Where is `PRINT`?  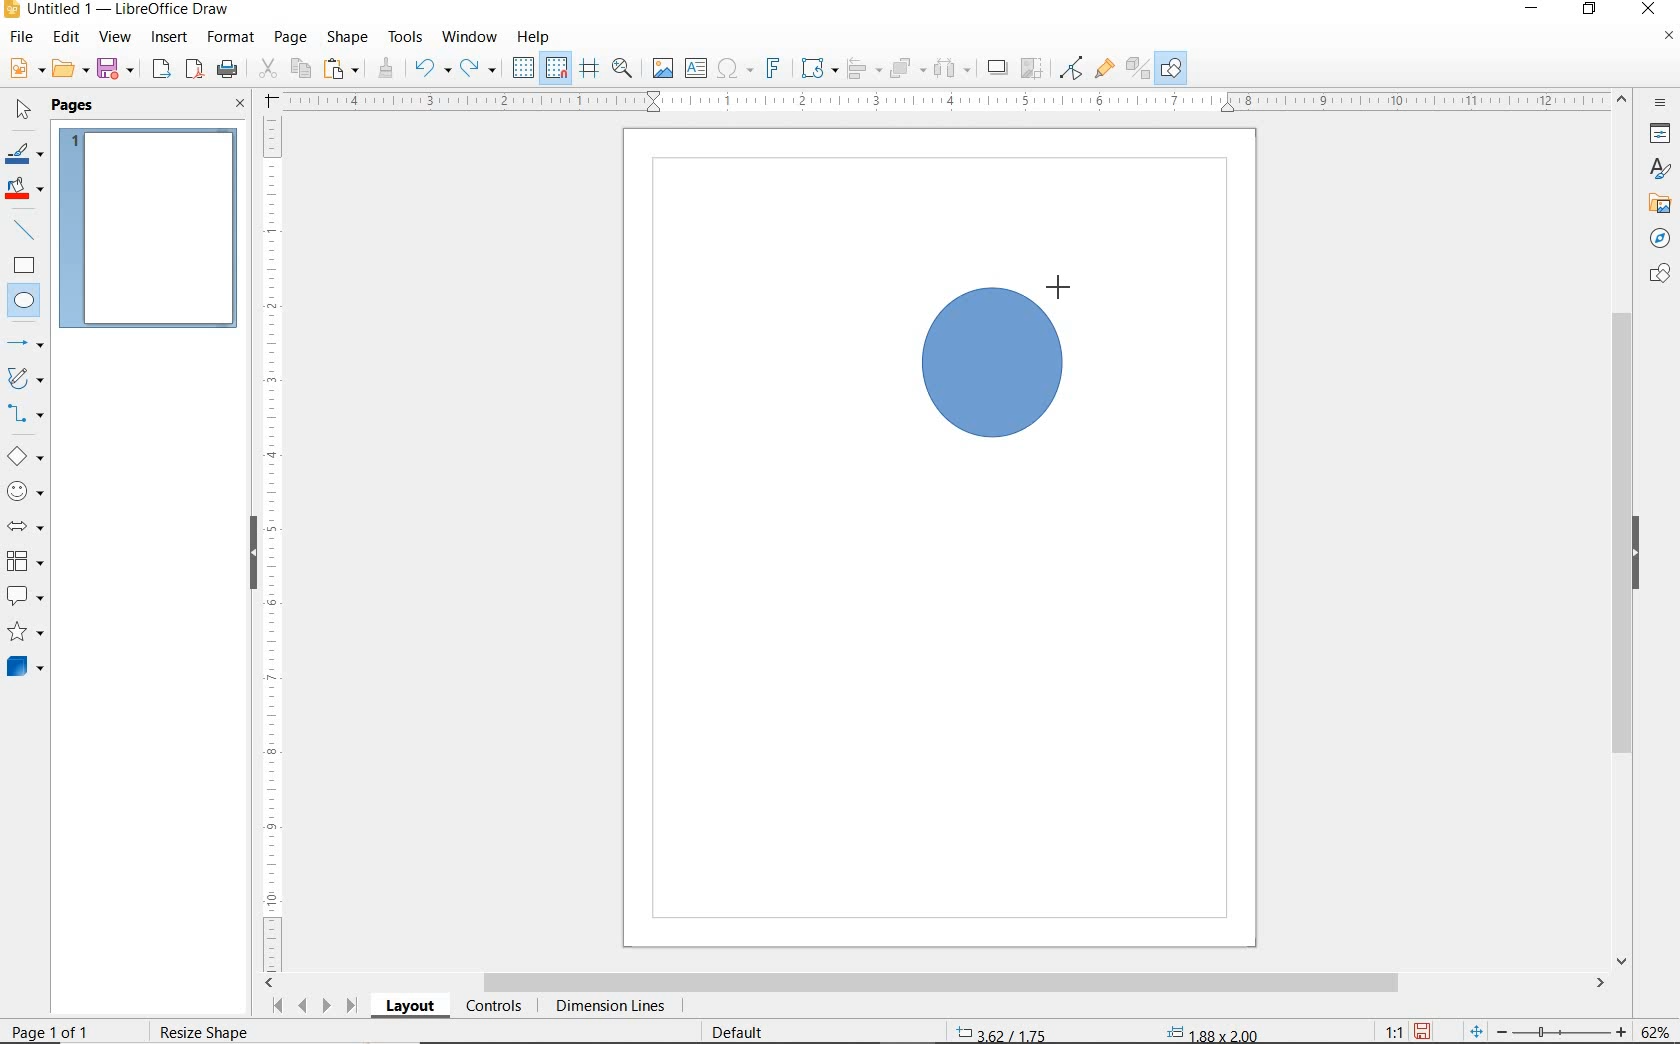 PRINT is located at coordinates (228, 69).